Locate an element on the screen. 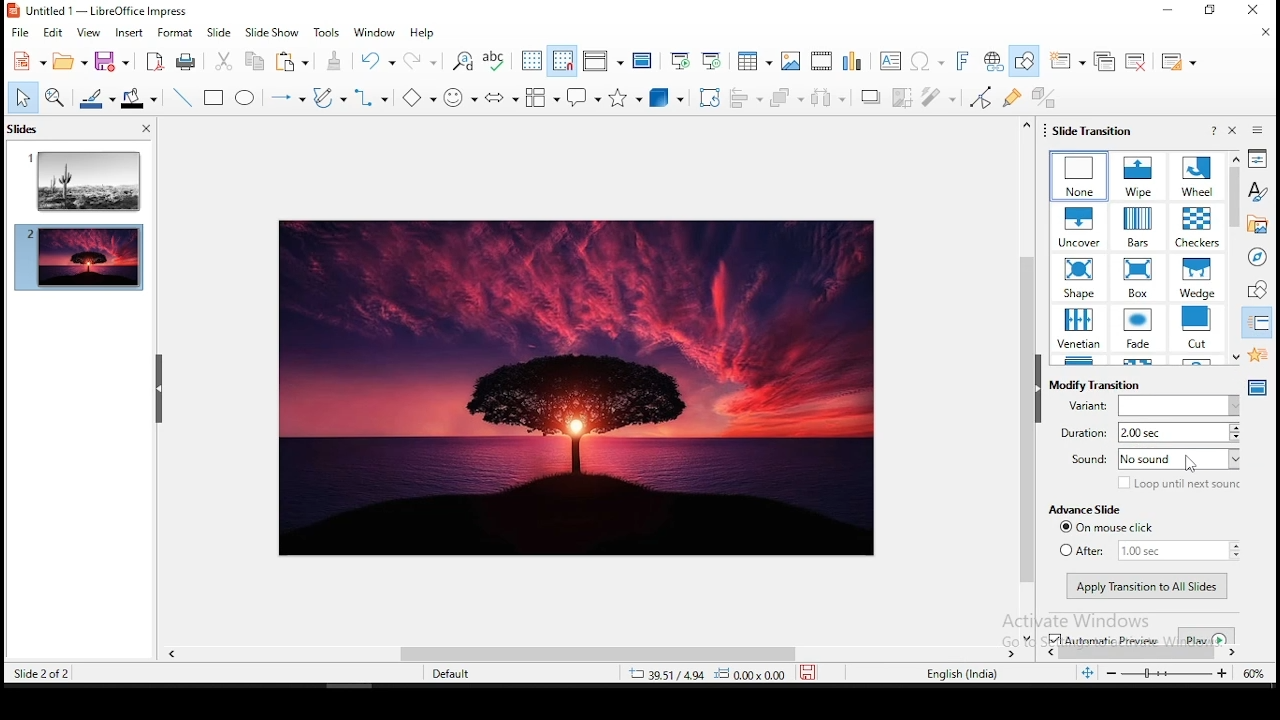 The image size is (1280, 720). on mouse click is located at coordinates (1113, 527).